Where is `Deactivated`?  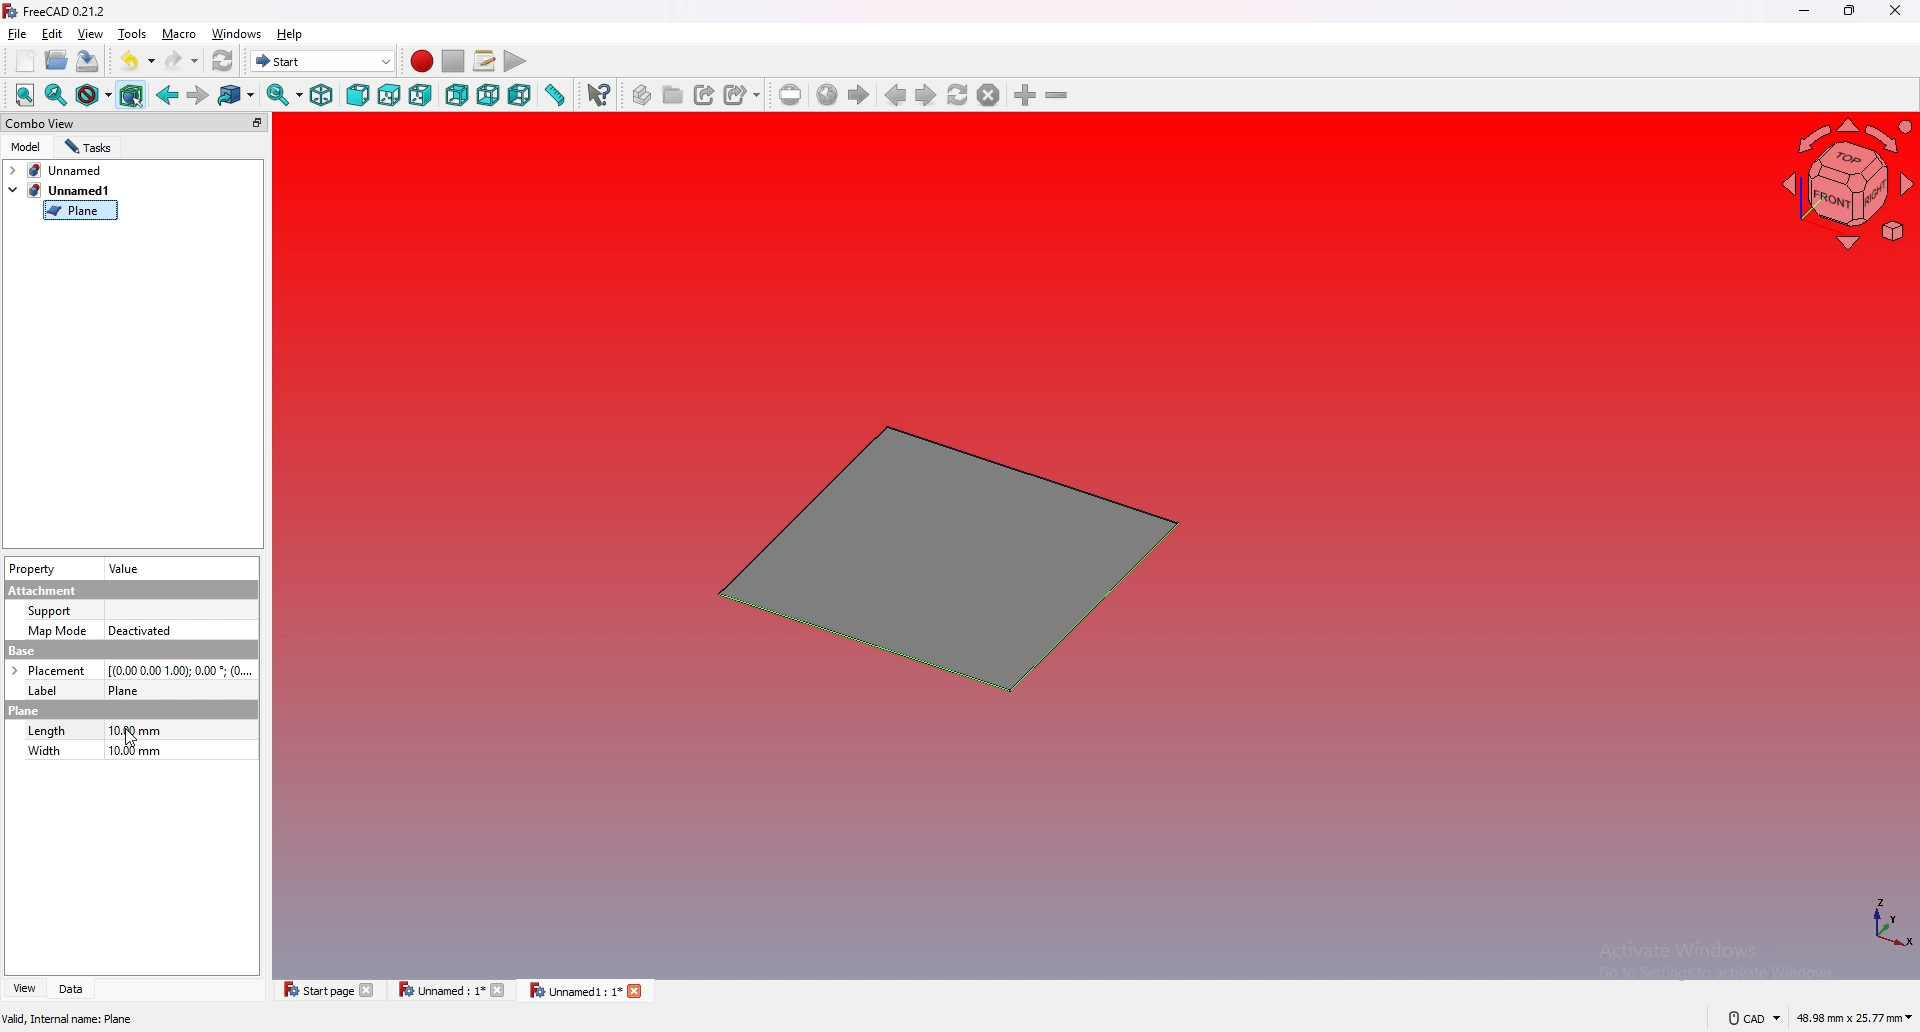 Deactivated is located at coordinates (143, 630).